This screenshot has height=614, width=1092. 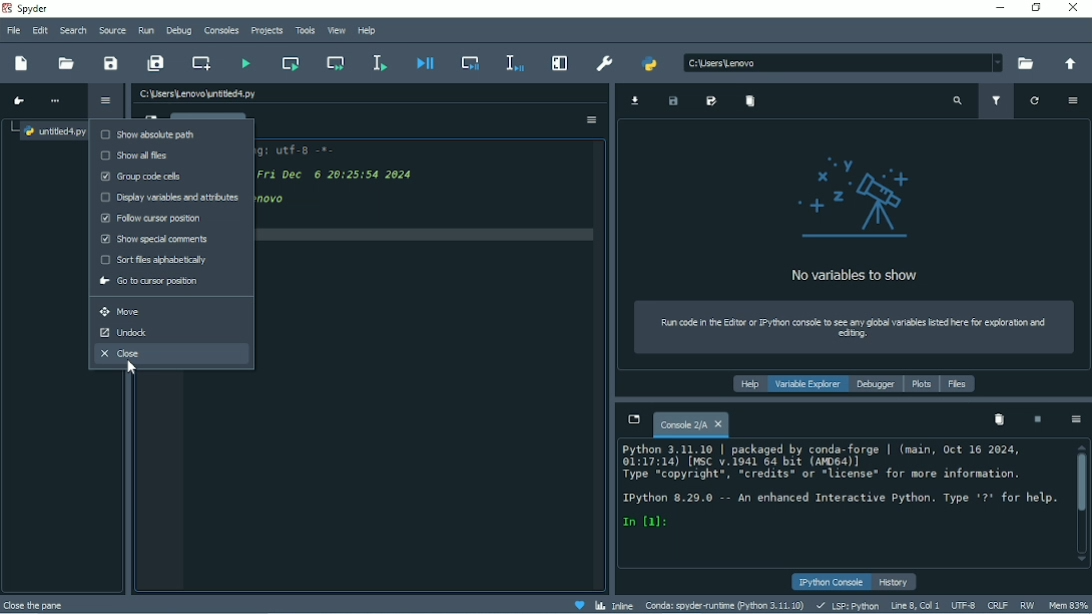 What do you see at coordinates (1074, 8) in the screenshot?
I see `Close` at bounding box center [1074, 8].